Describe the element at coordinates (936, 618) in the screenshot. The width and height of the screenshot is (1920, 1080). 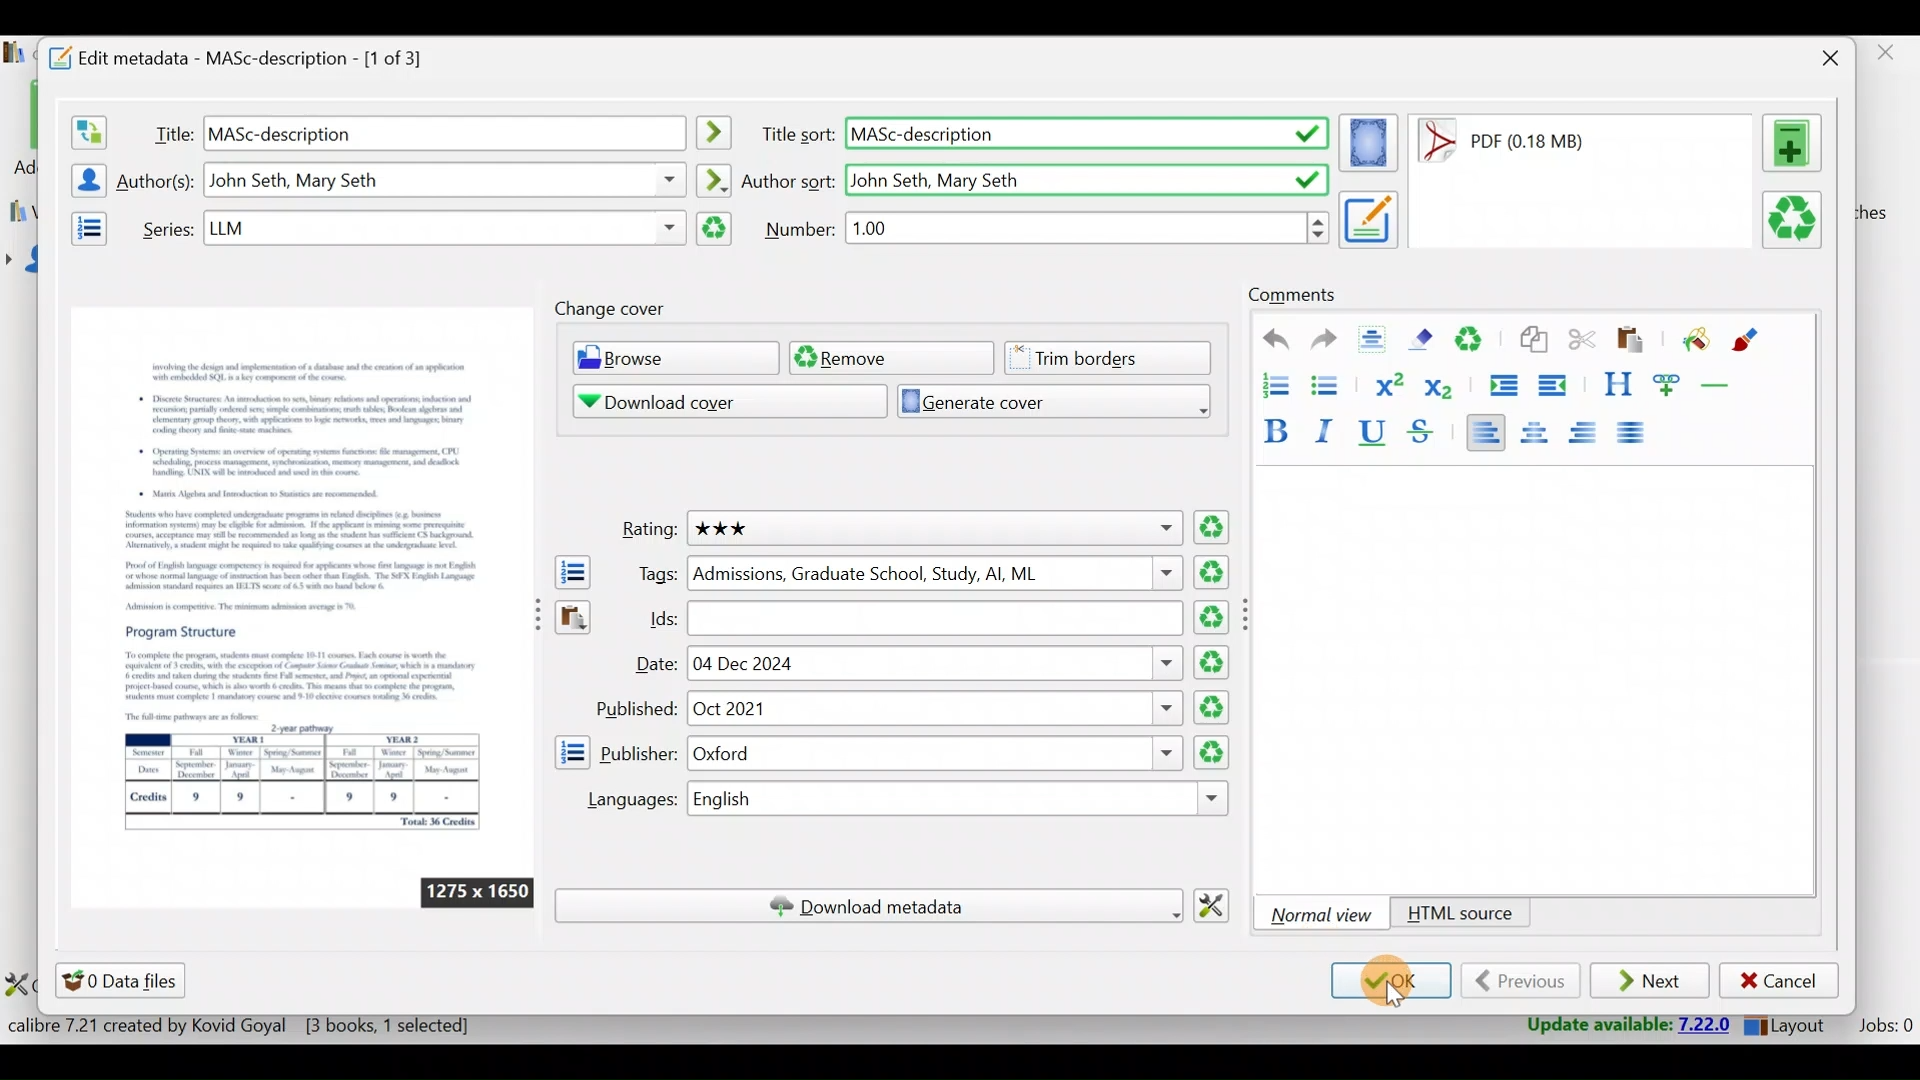
I see `` at that location.